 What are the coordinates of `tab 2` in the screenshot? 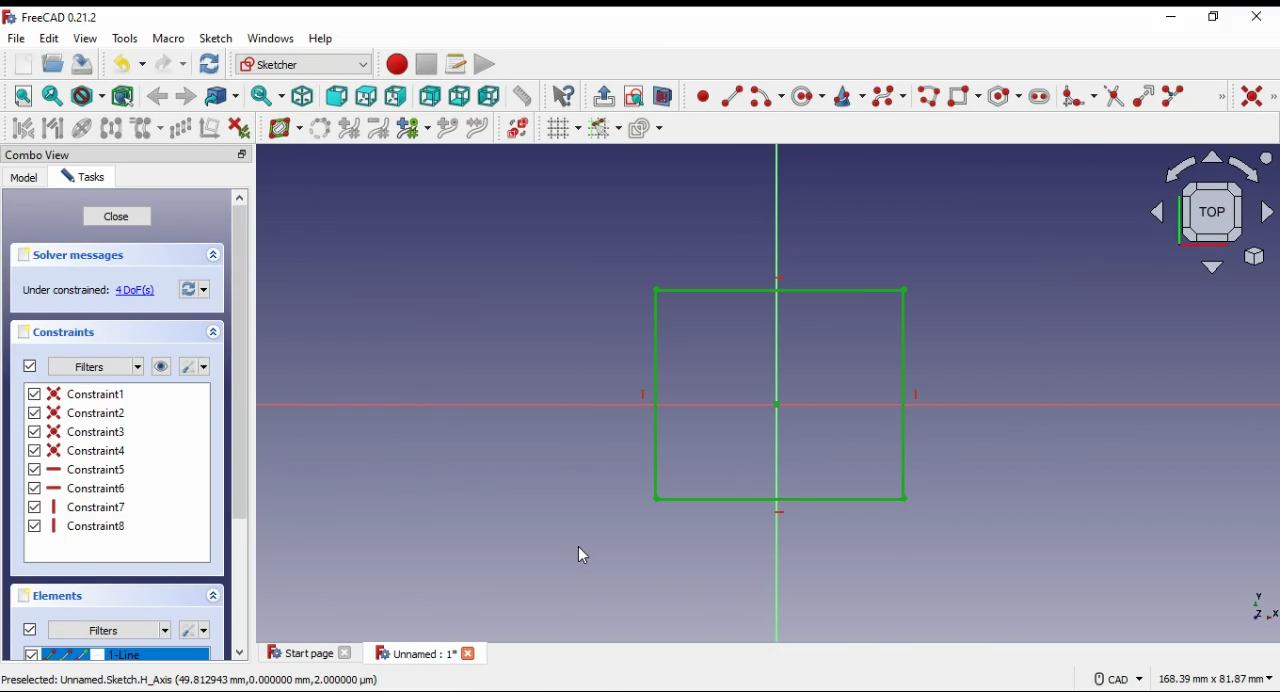 It's located at (426, 653).